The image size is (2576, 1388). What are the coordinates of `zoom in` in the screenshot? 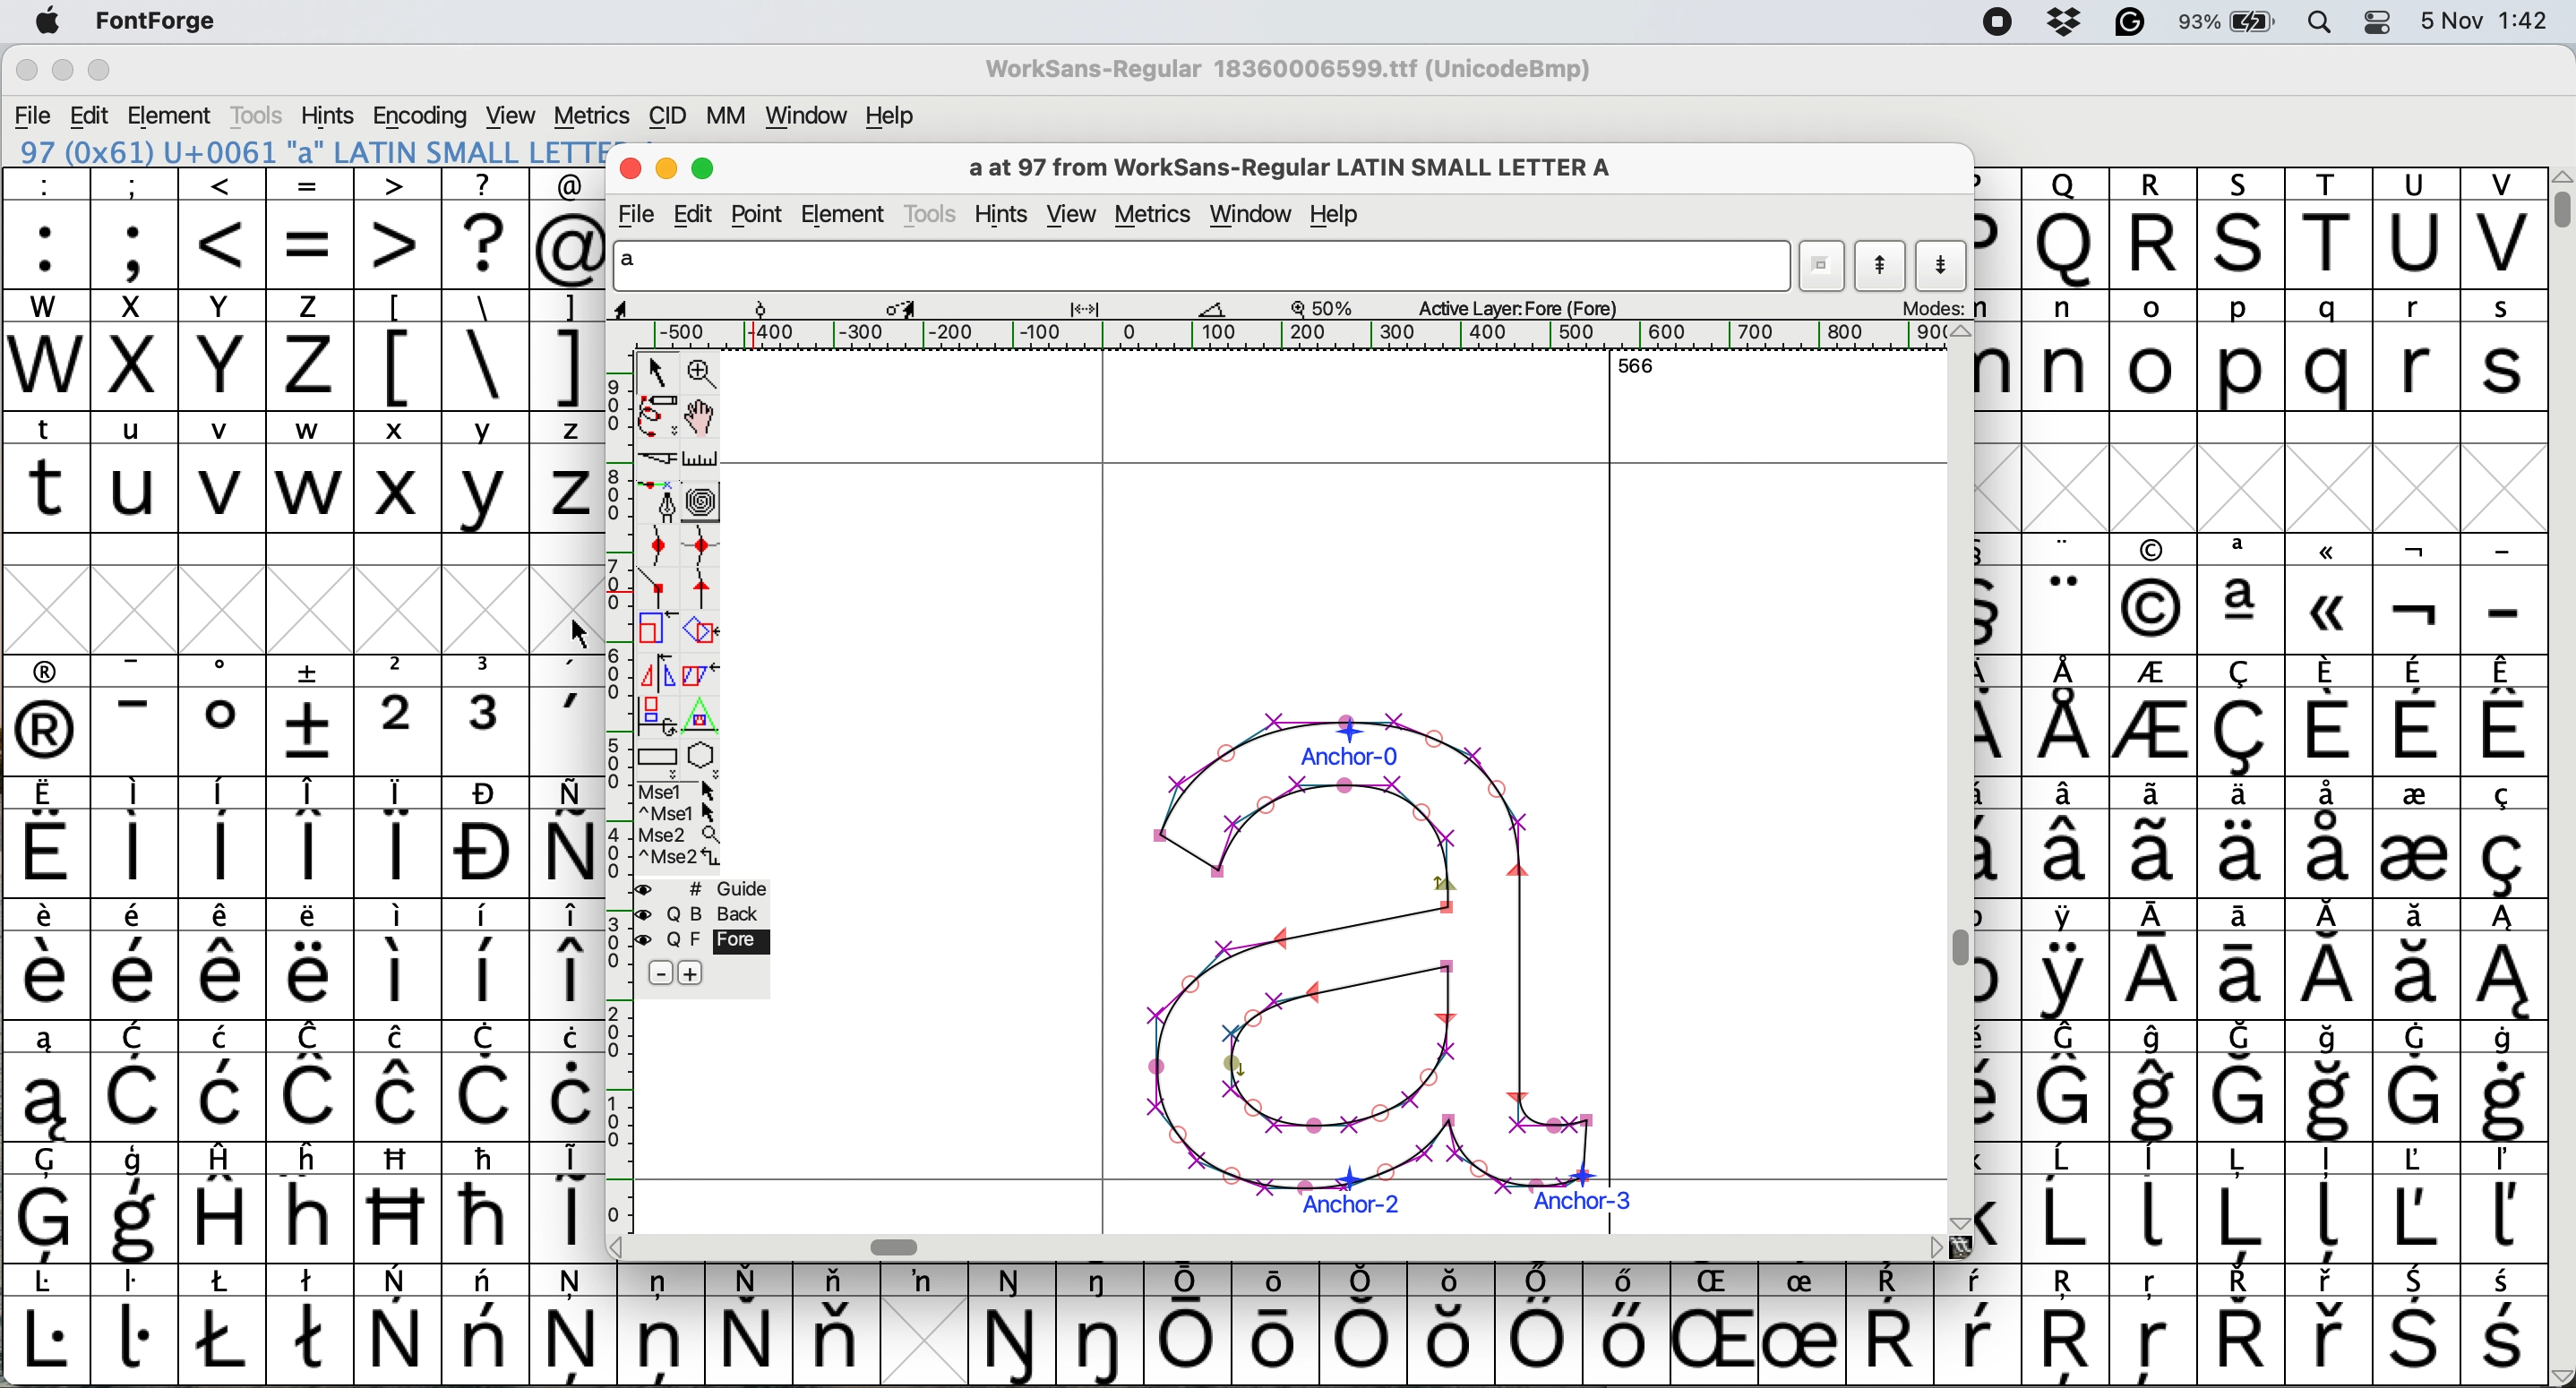 It's located at (703, 374).